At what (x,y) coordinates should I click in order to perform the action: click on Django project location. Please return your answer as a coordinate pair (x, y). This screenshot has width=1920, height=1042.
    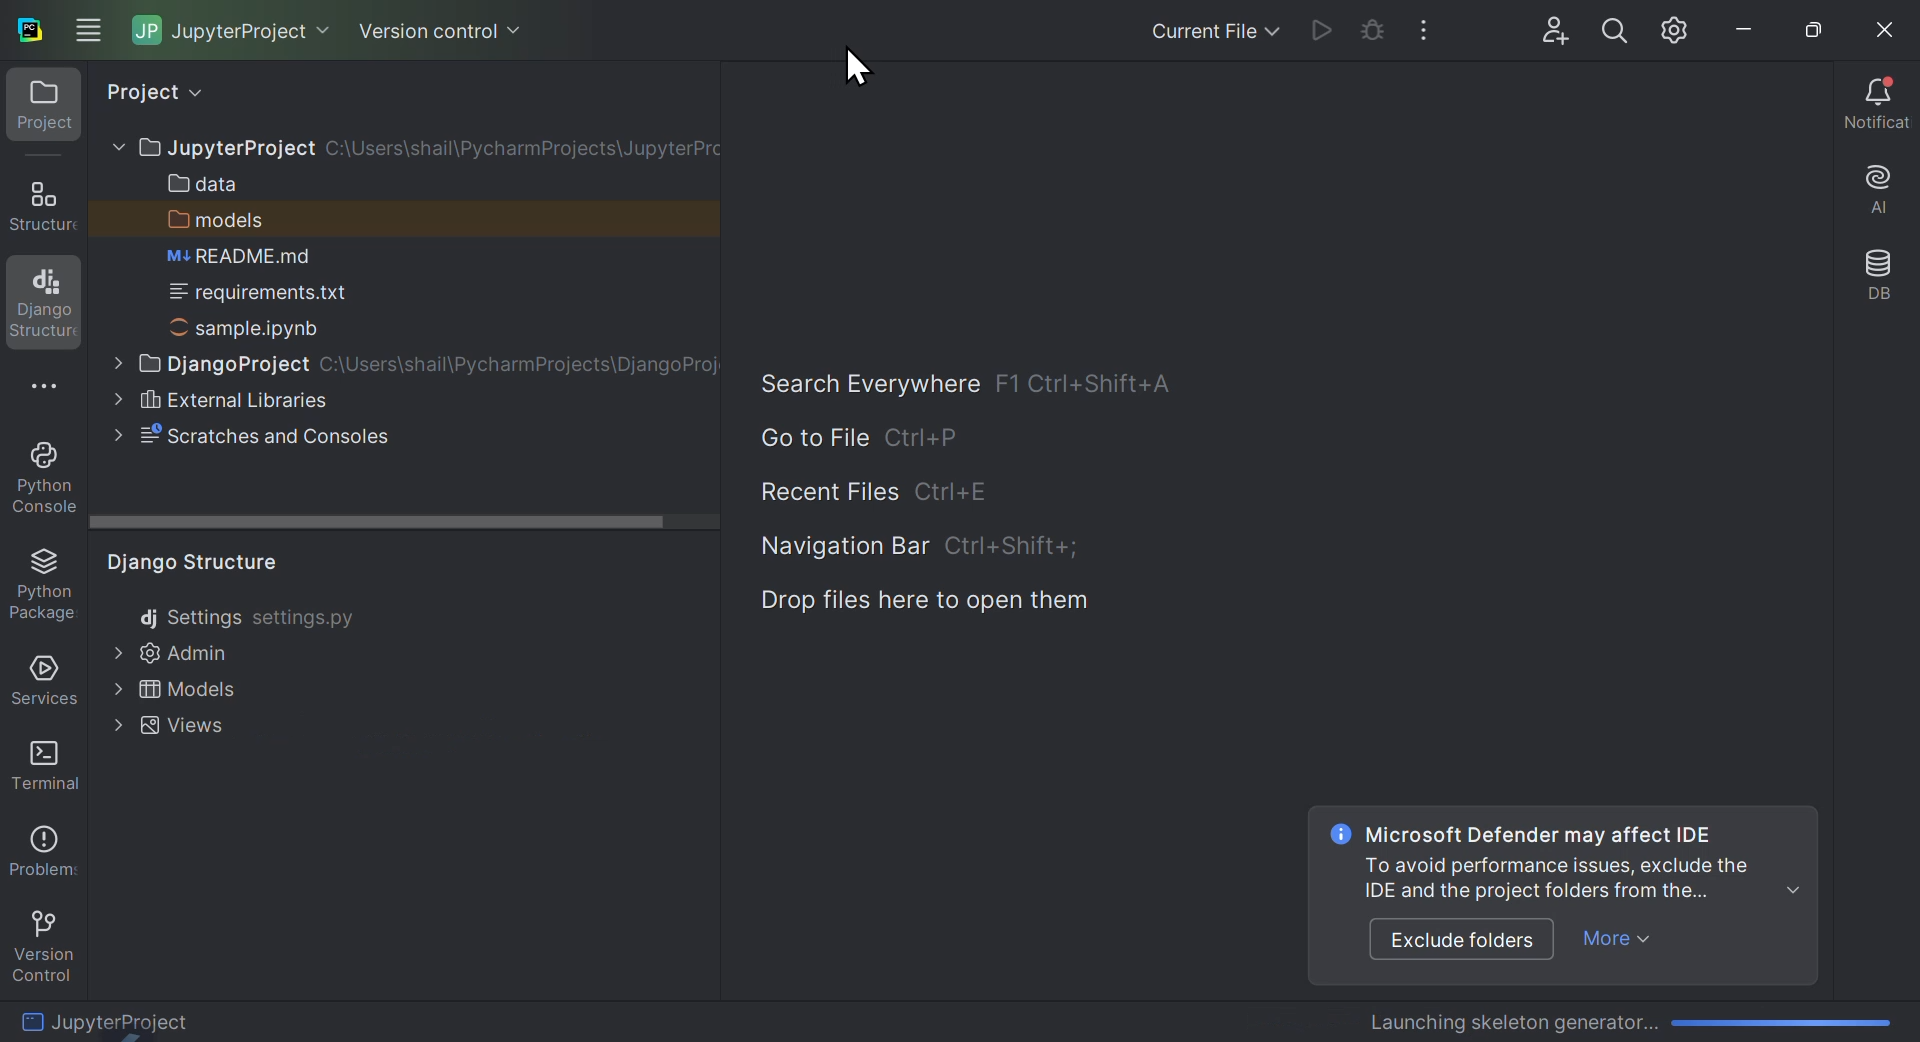
    Looking at the image, I should click on (410, 363).